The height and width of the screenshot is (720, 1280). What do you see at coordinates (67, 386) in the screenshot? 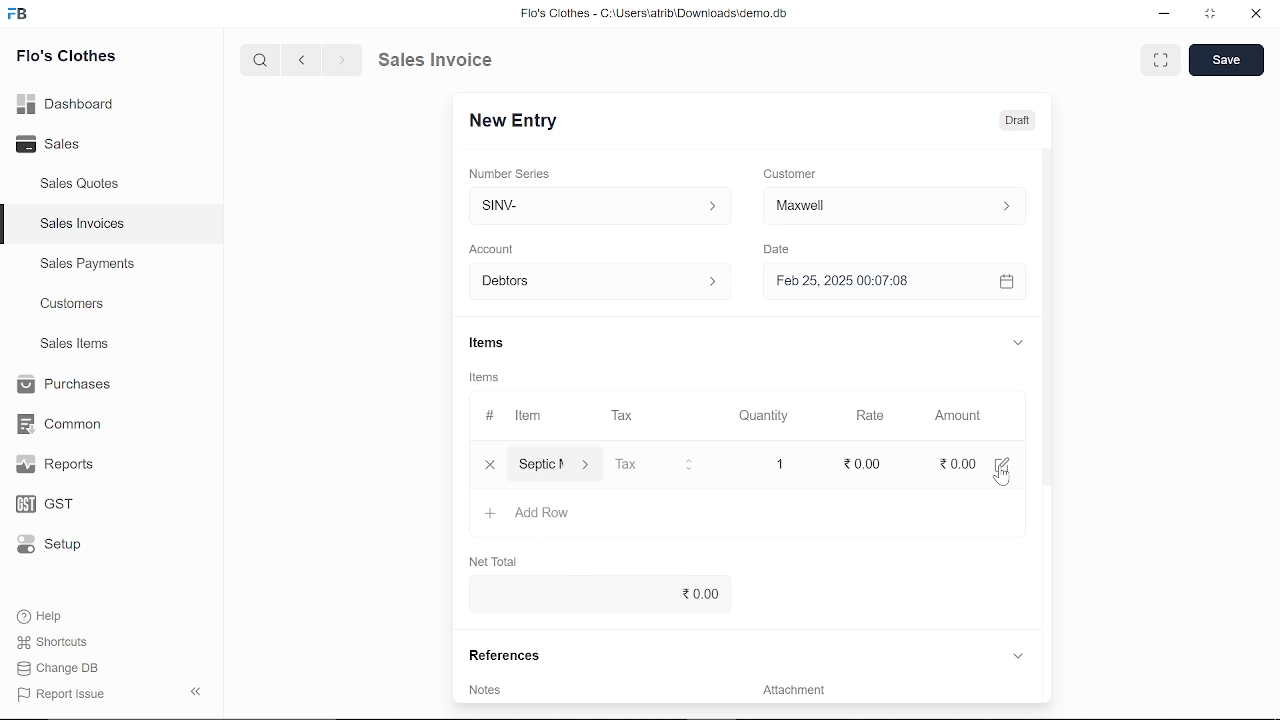
I see `Purchases` at bounding box center [67, 386].